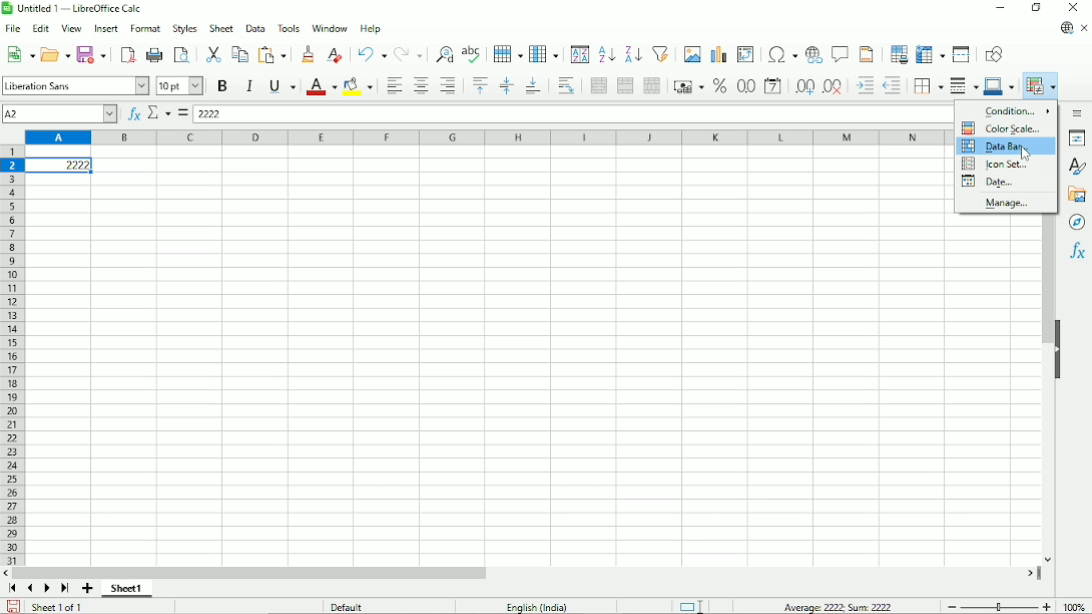 Image resolution: width=1092 pixels, height=614 pixels. Describe the element at coordinates (774, 86) in the screenshot. I see `Format as date` at that location.